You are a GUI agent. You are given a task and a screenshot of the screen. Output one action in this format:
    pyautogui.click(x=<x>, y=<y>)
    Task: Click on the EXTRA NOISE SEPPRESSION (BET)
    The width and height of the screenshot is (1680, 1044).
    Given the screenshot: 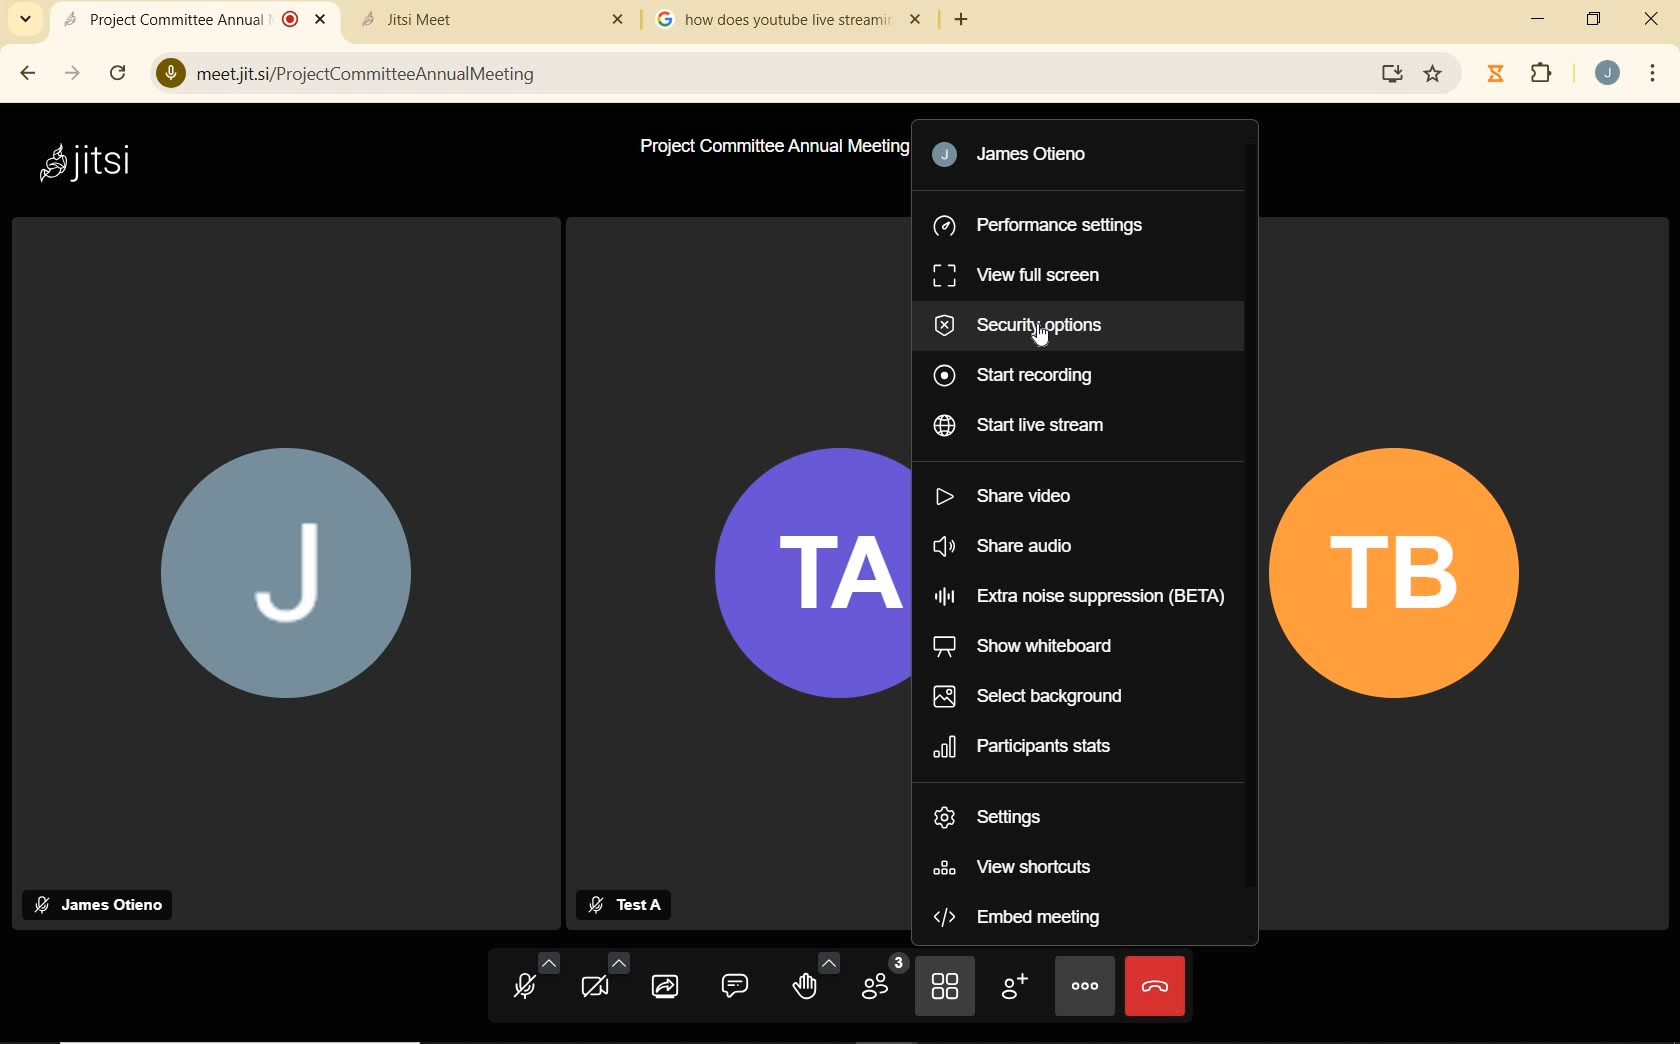 What is the action you would take?
    pyautogui.click(x=1082, y=597)
    